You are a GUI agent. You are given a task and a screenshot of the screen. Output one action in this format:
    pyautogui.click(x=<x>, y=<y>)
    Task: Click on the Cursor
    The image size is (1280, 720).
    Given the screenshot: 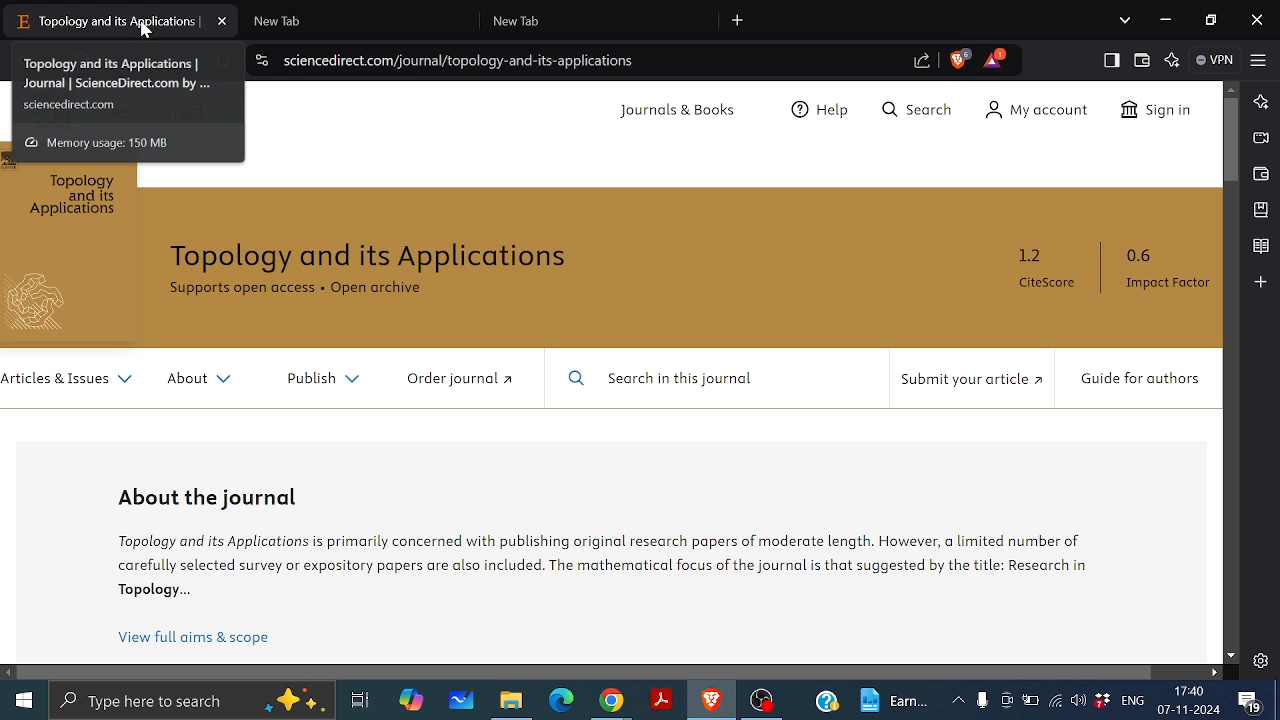 What is the action you would take?
    pyautogui.click(x=149, y=32)
    